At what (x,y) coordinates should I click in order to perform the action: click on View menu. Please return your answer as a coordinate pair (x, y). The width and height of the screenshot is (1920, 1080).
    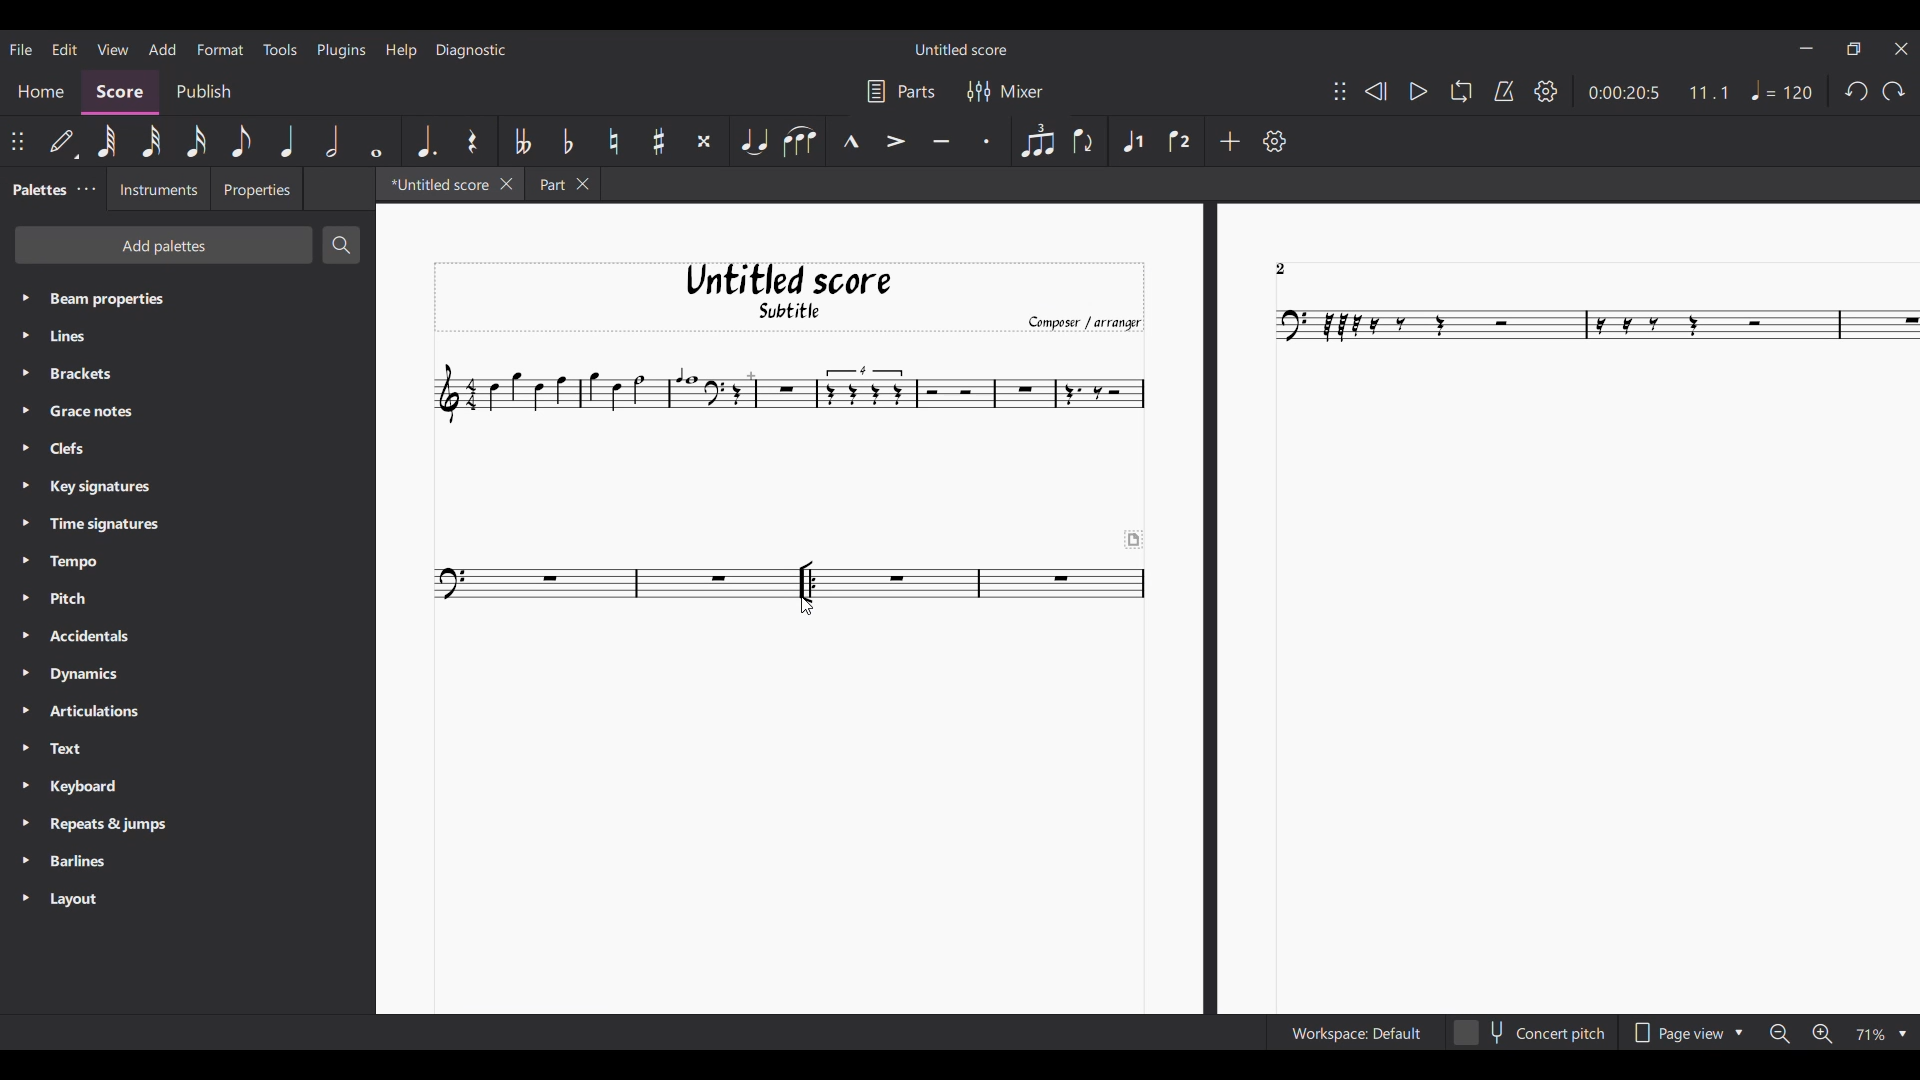
    Looking at the image, I should click on (113, 50).